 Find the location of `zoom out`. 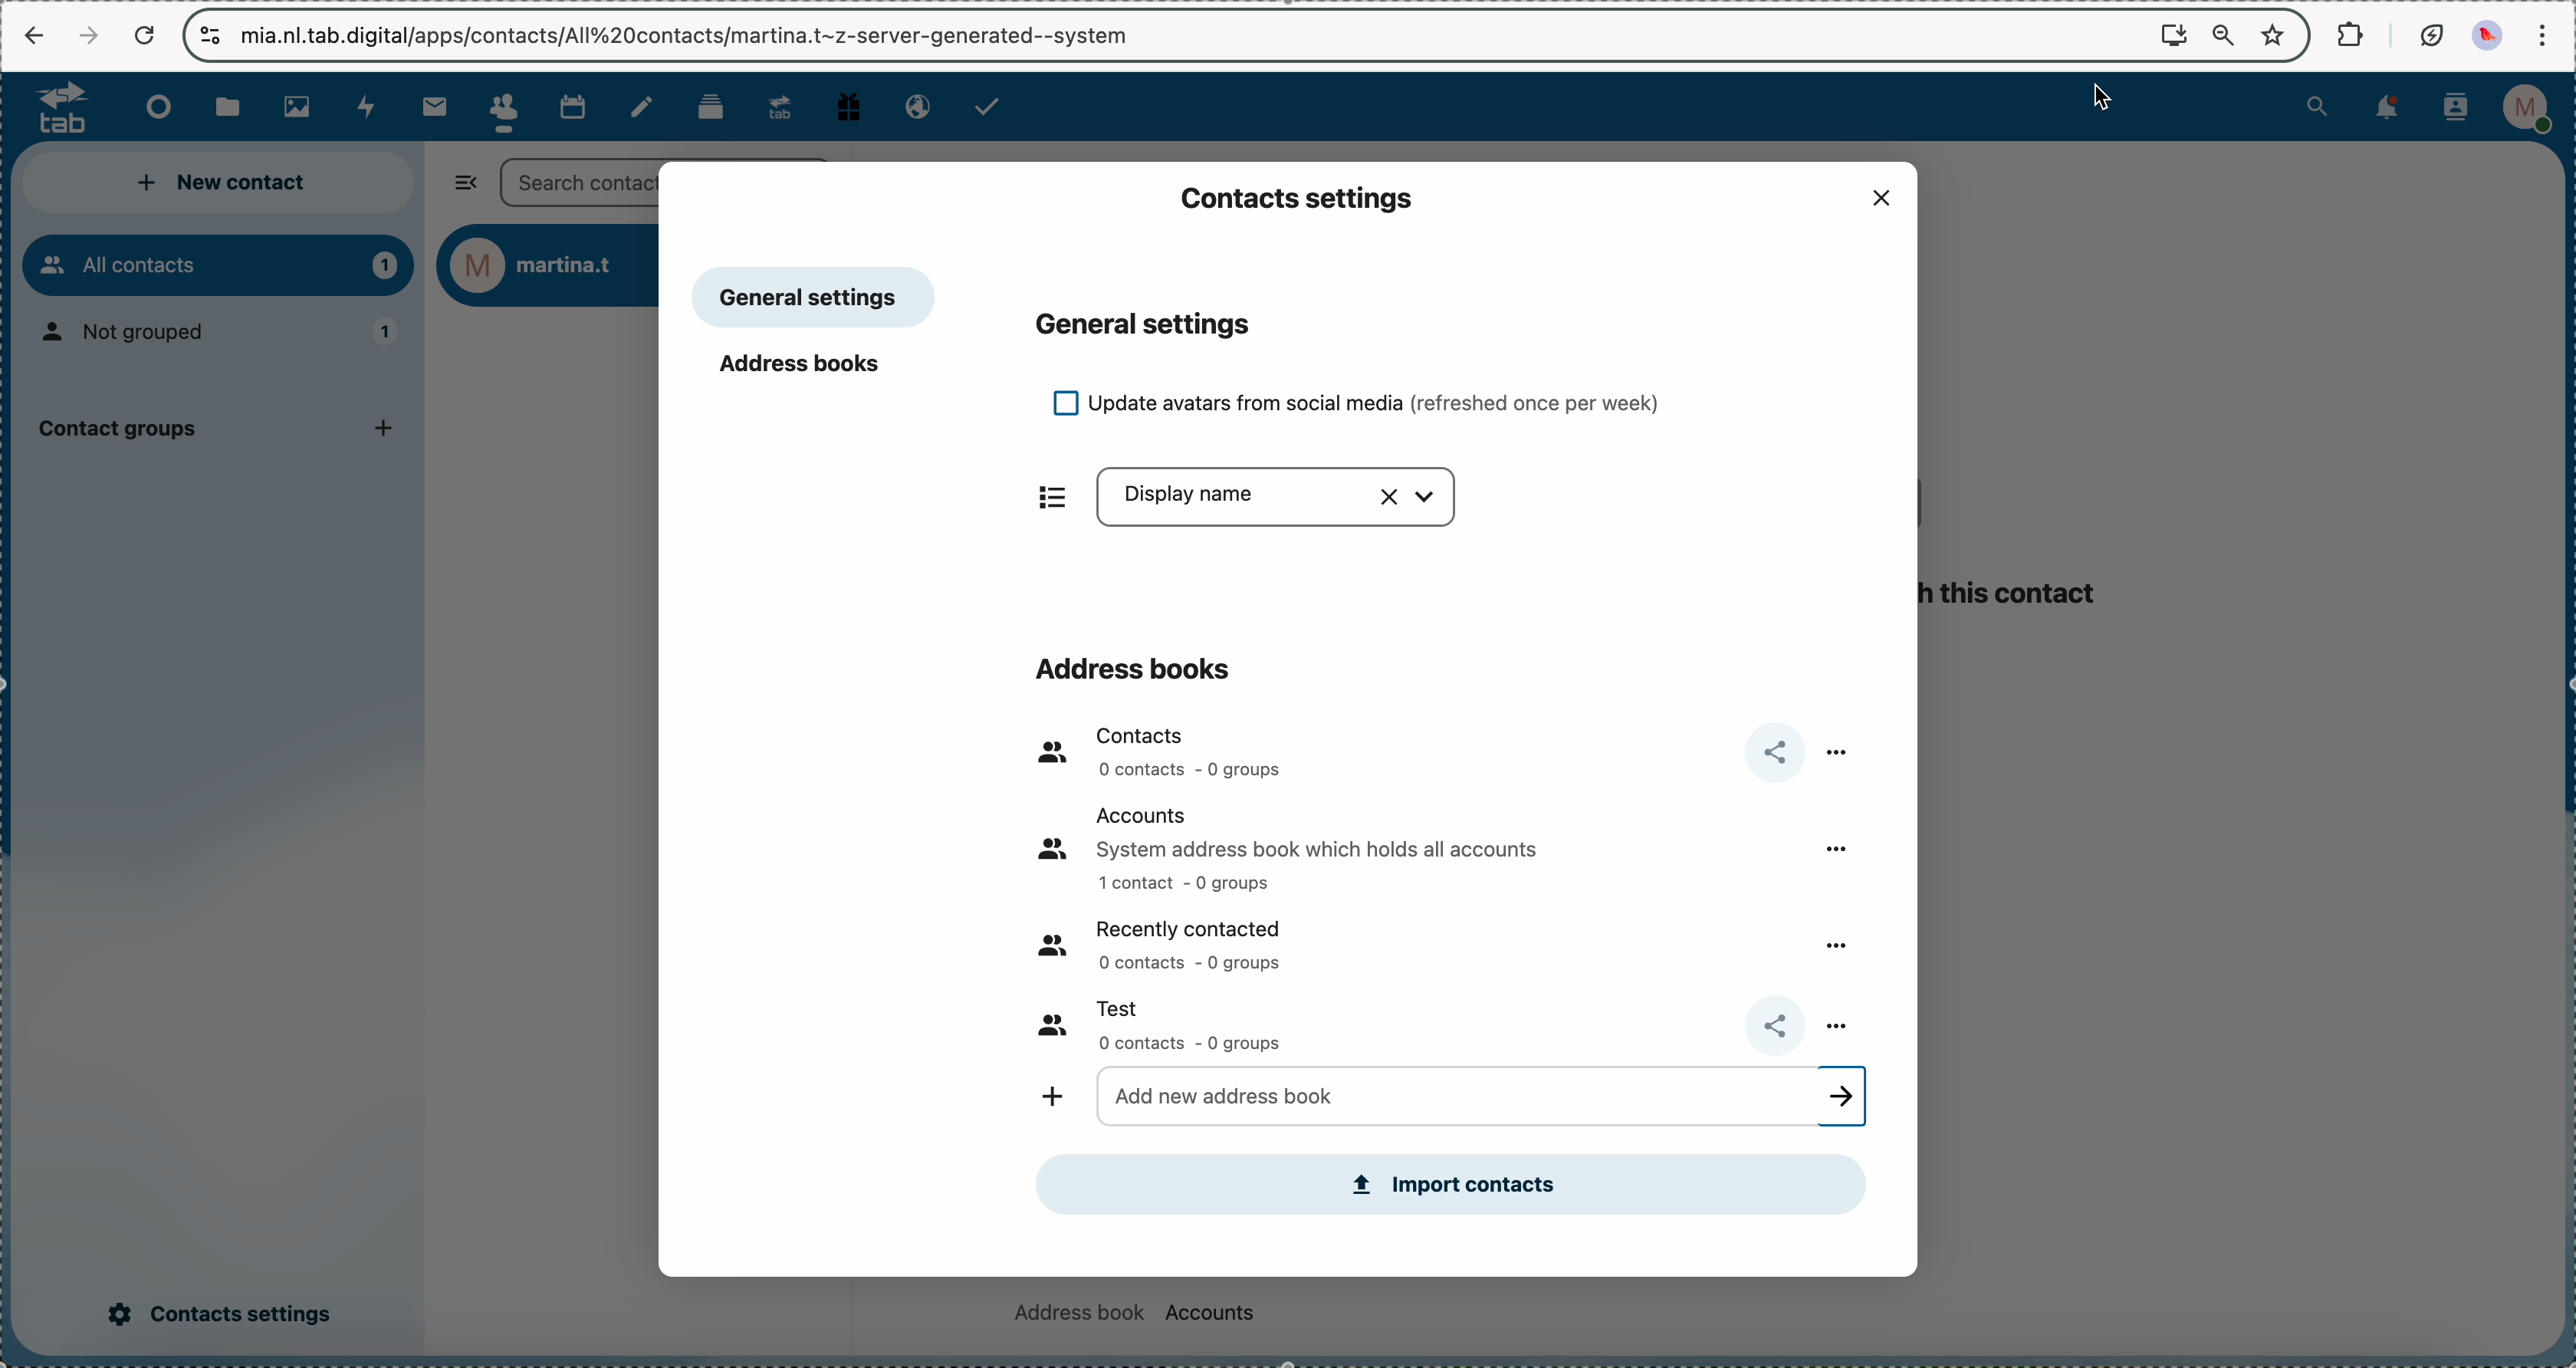

zoom out is located at coordinates (2222, 31).